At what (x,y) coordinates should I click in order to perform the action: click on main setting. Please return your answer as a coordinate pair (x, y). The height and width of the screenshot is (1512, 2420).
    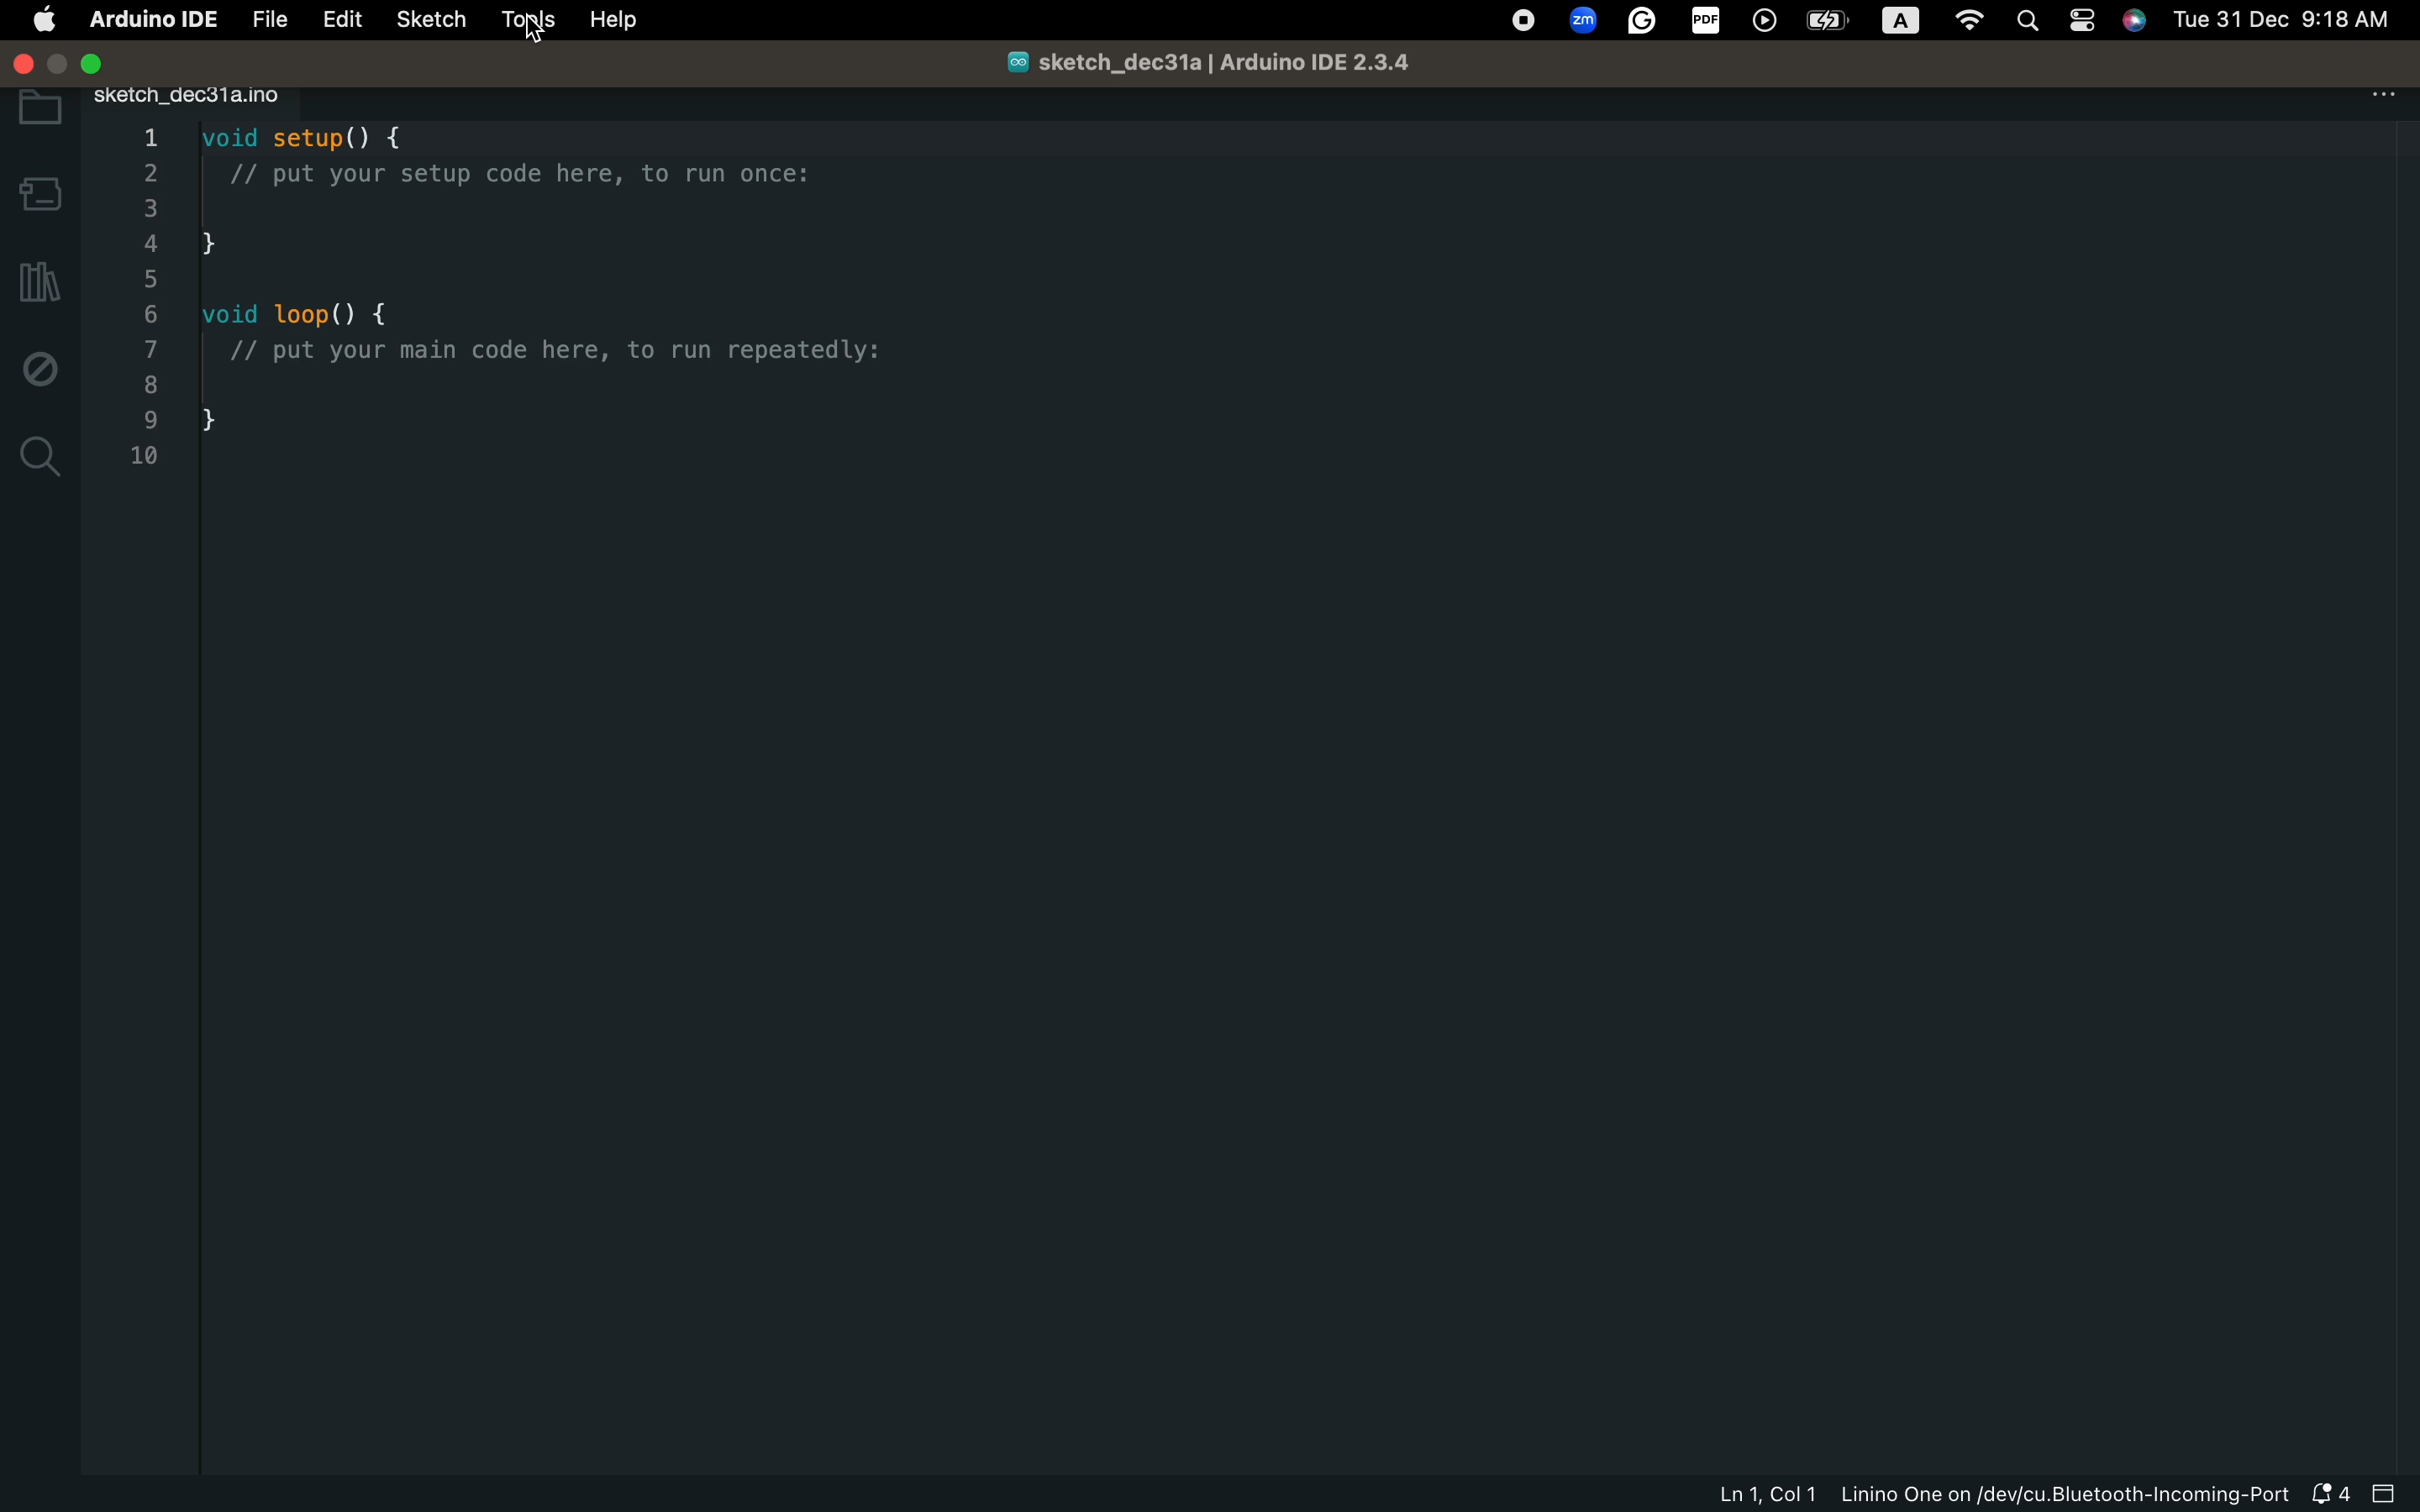
    Looking at the image, I should click on (43, 21).